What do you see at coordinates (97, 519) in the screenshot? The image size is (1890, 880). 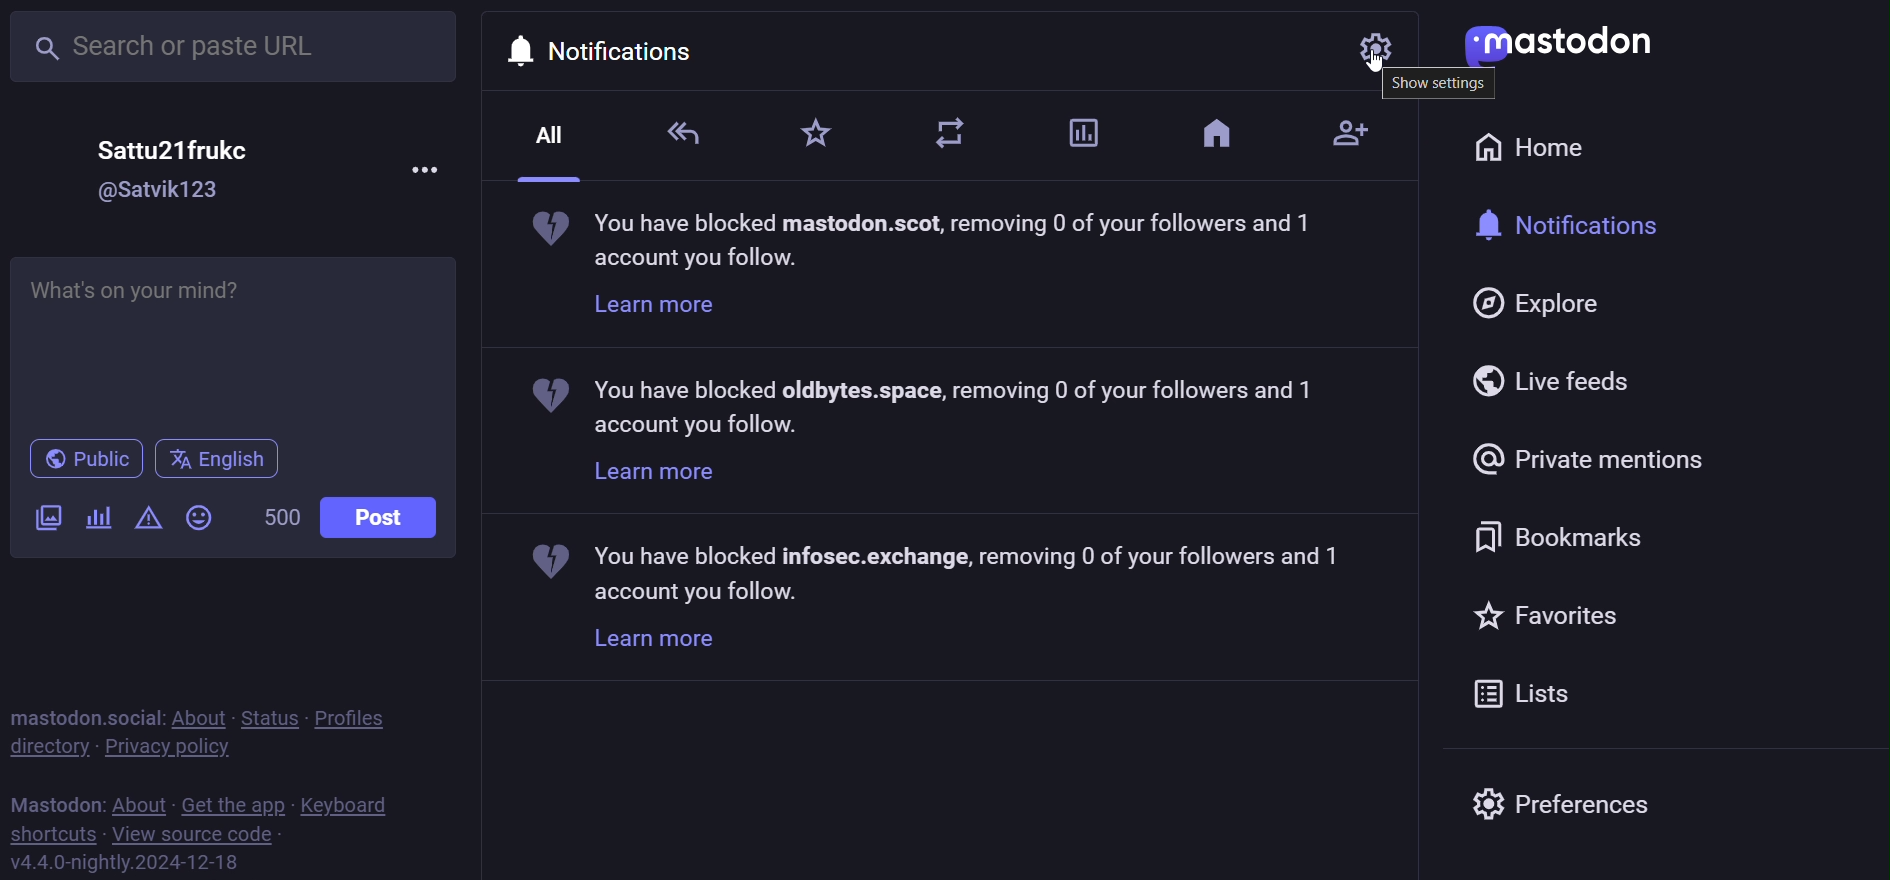 I see `poll` at bounding box center [97, 519].